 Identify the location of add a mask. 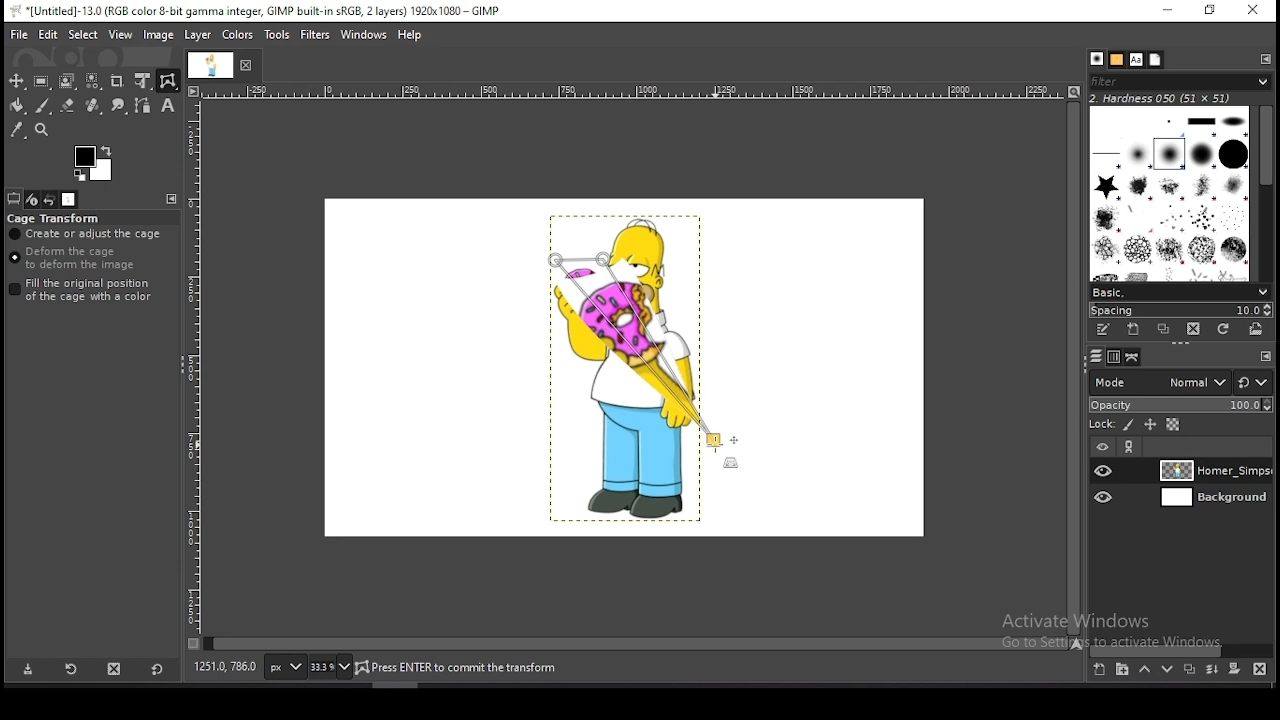
(1232, 669).